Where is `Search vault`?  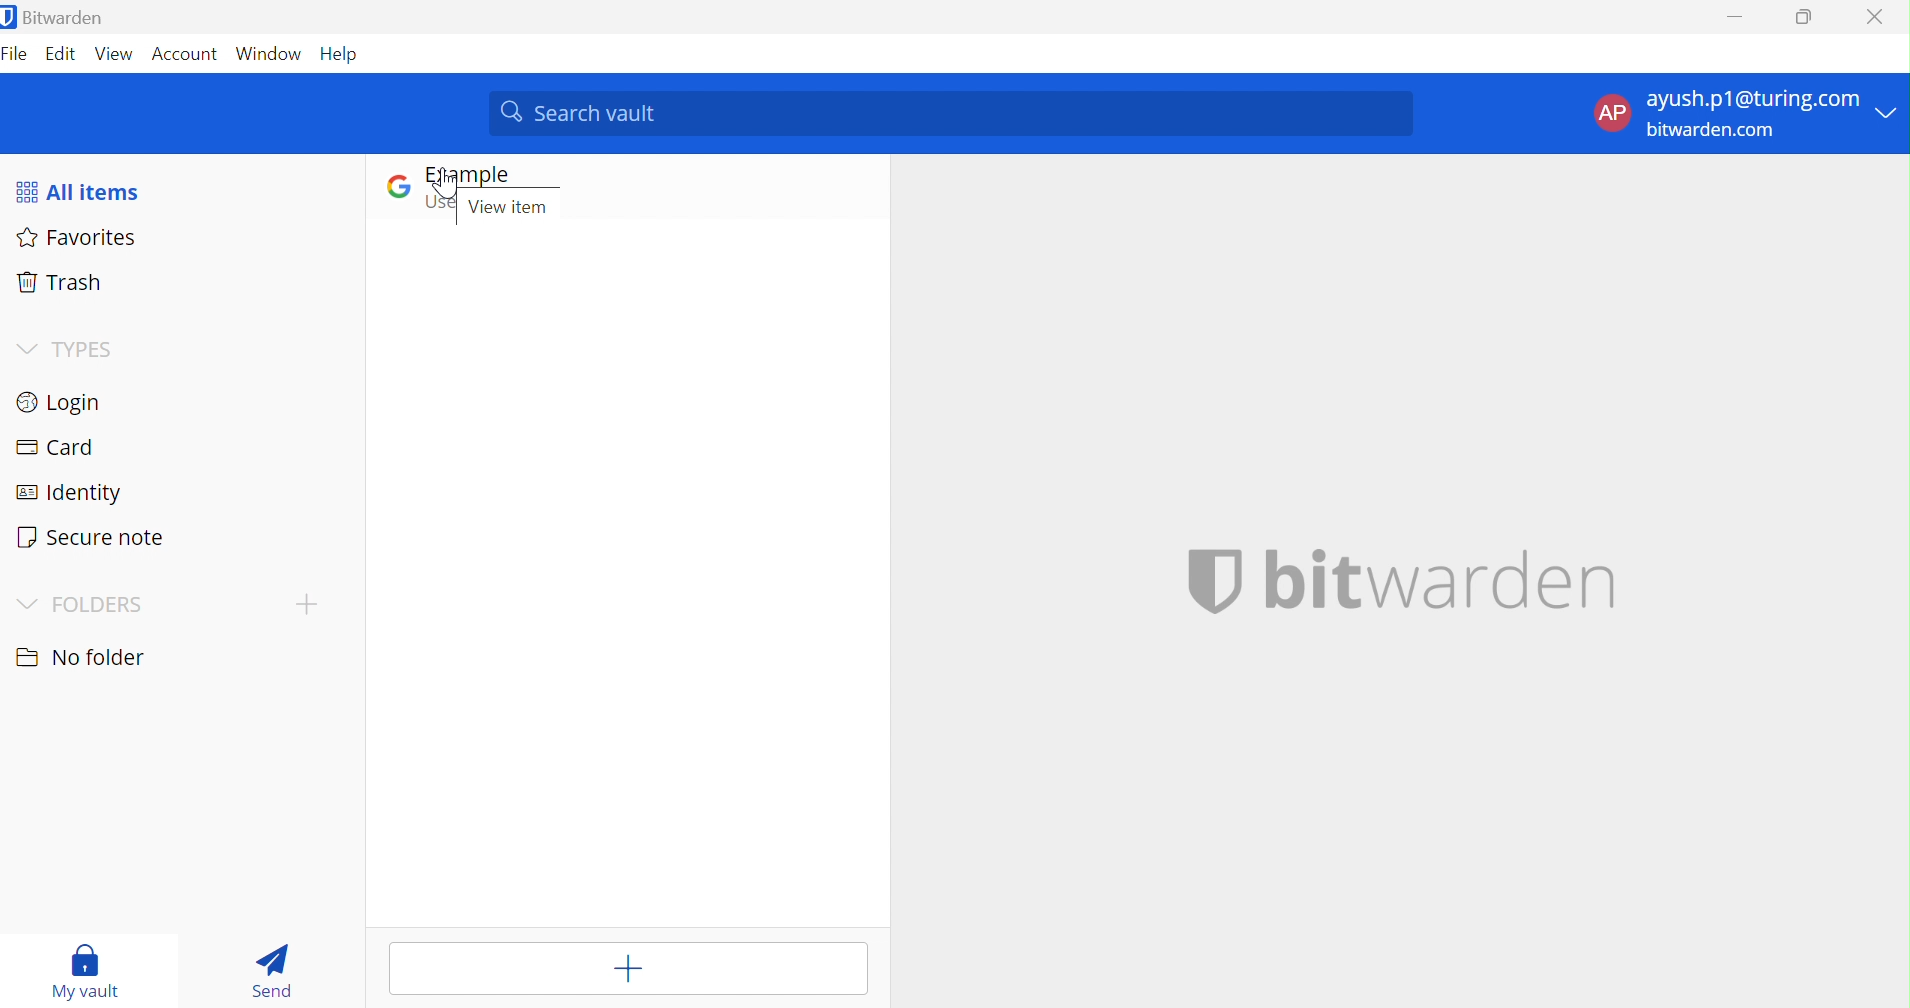
Search vault is located at coordinates (953, 112).